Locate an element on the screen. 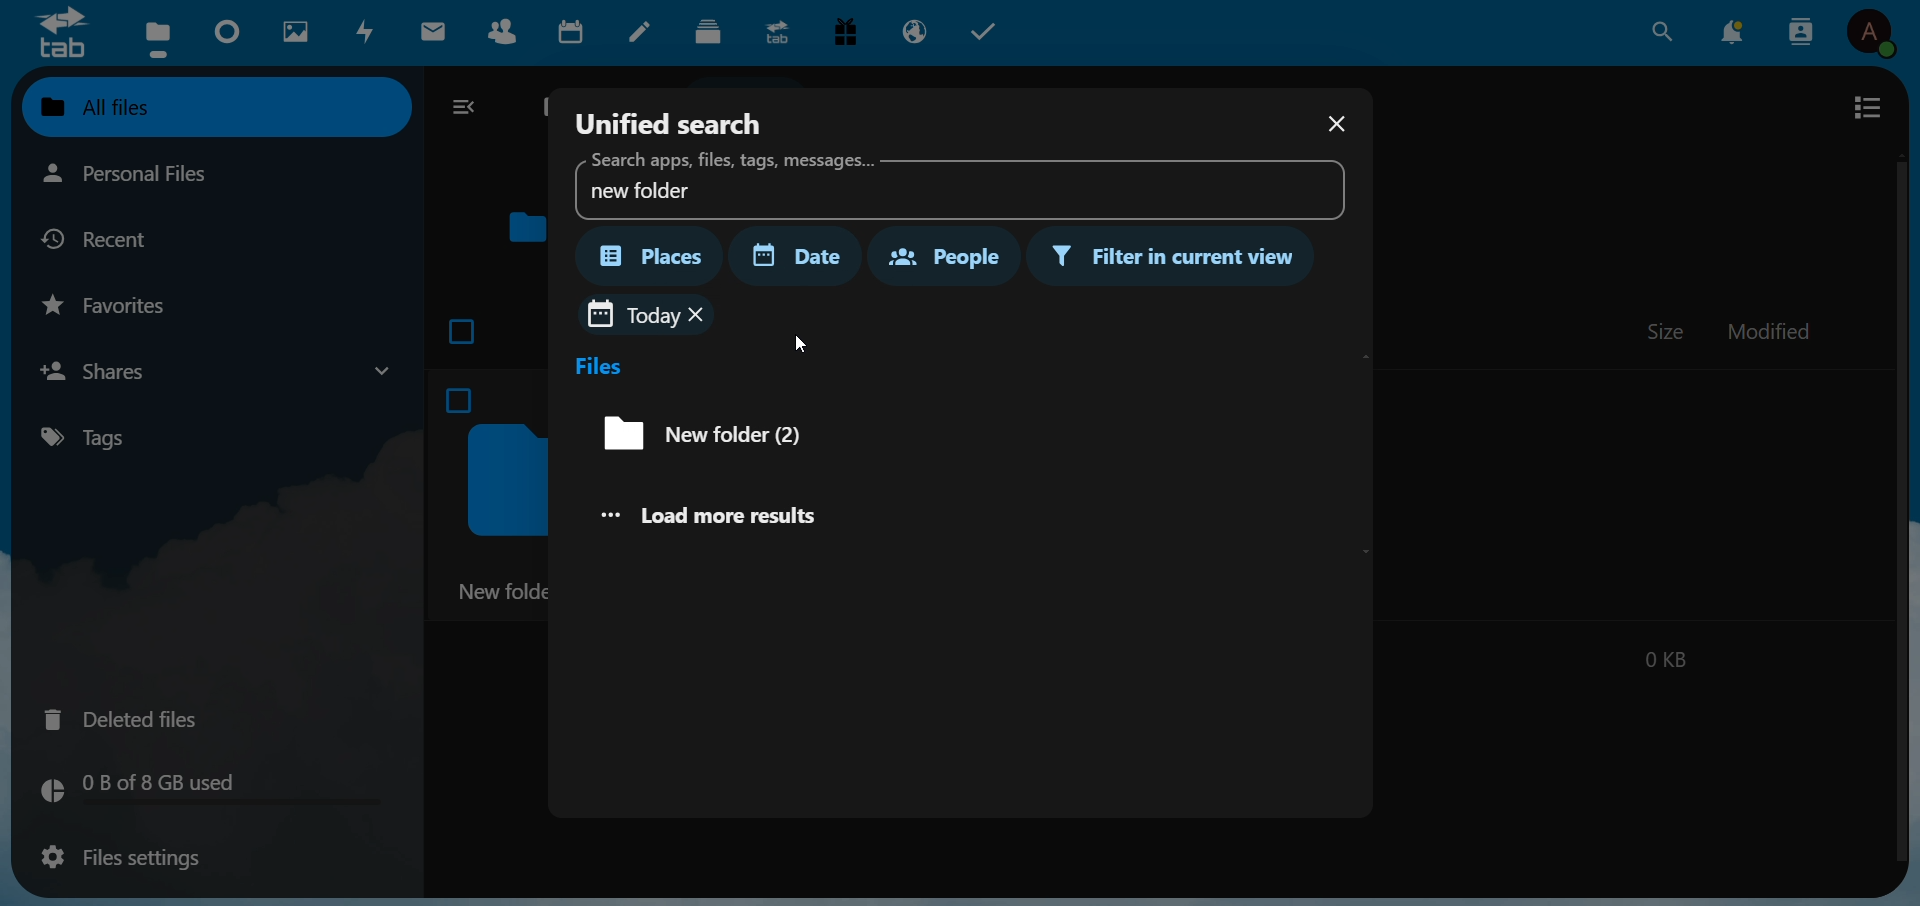  collapse is located at coordinates (468, 109).